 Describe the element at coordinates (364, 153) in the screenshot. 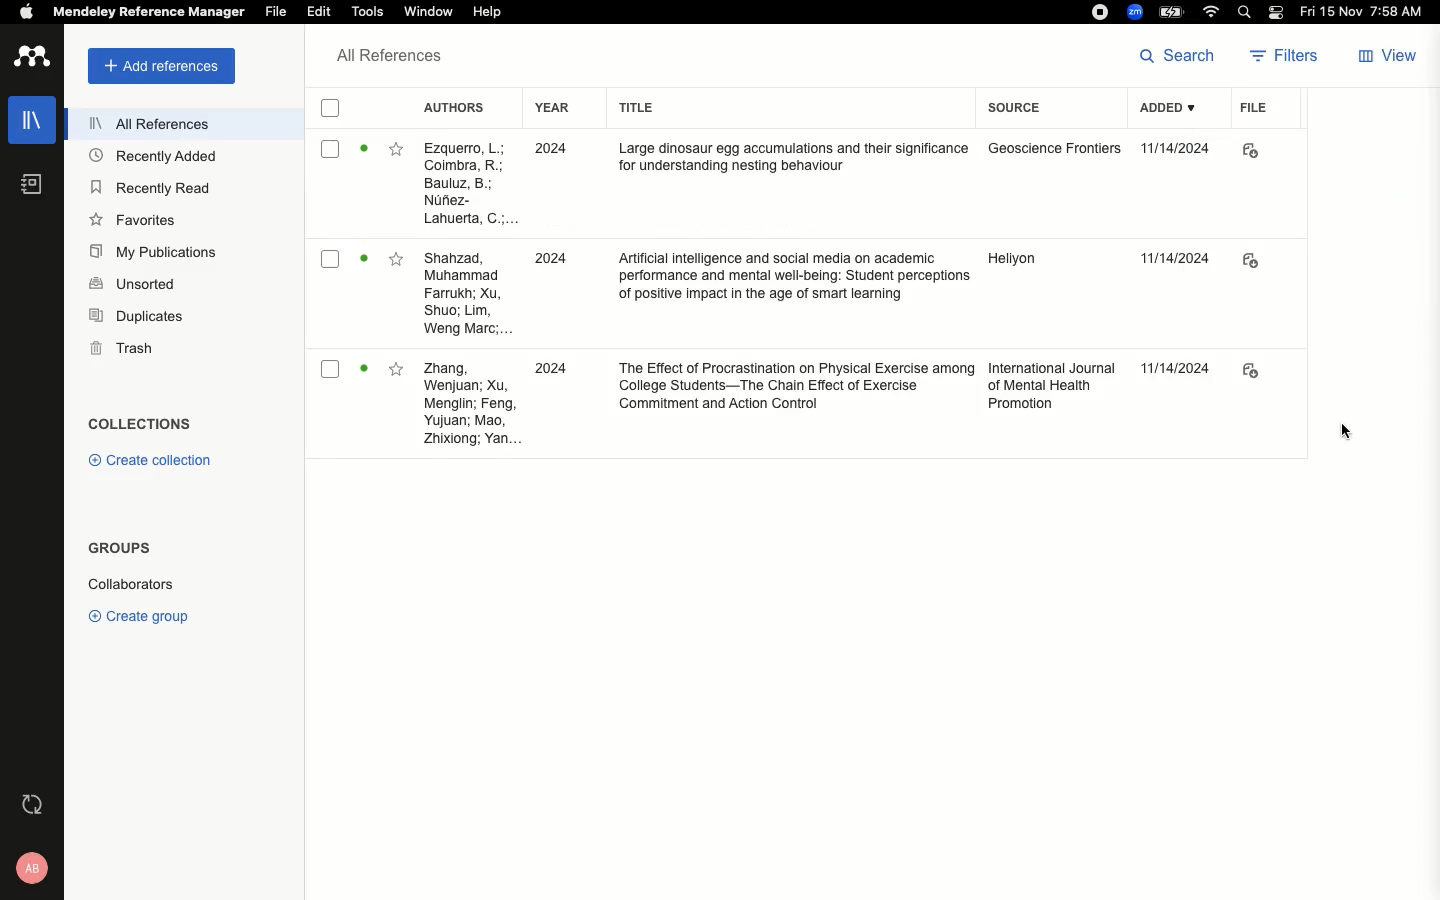

I see `Active` at that location.